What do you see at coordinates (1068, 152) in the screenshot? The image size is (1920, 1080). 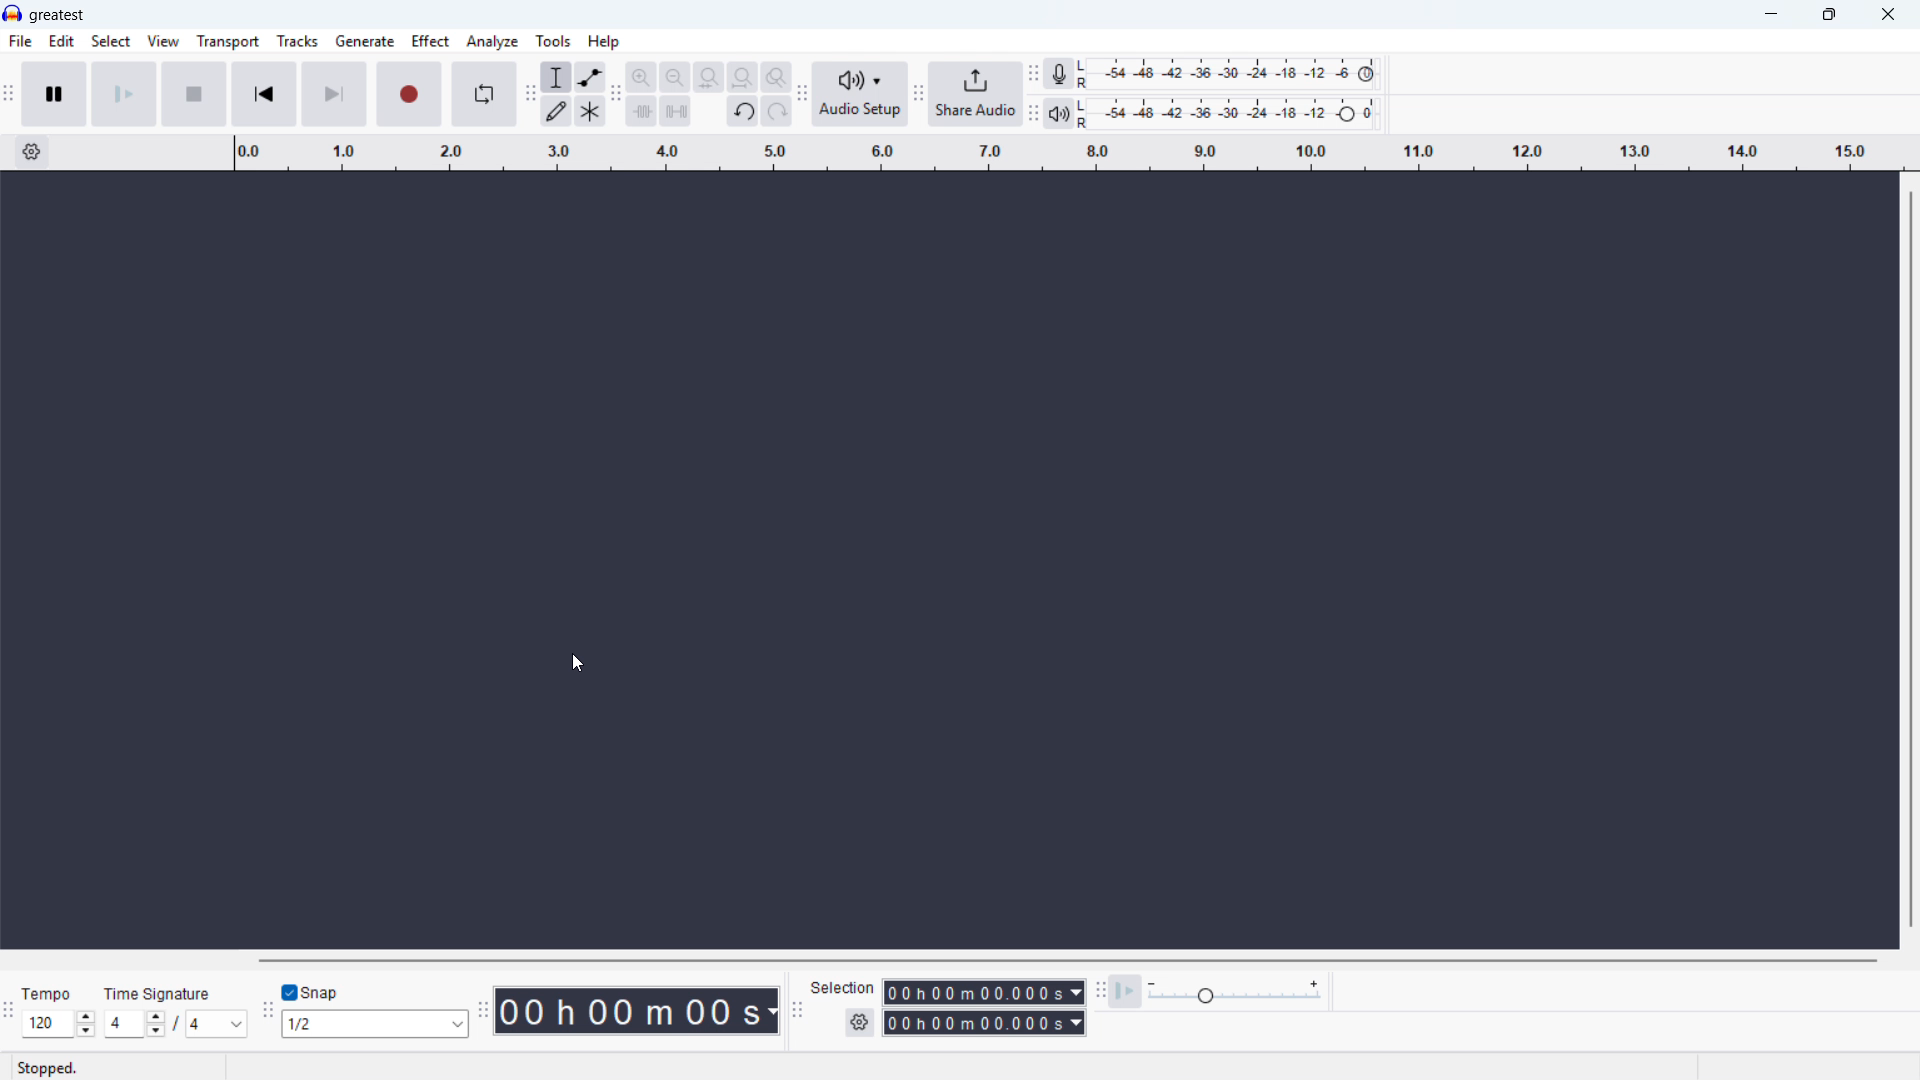 I see `Timeline ` at bounding box center [1068, 152].